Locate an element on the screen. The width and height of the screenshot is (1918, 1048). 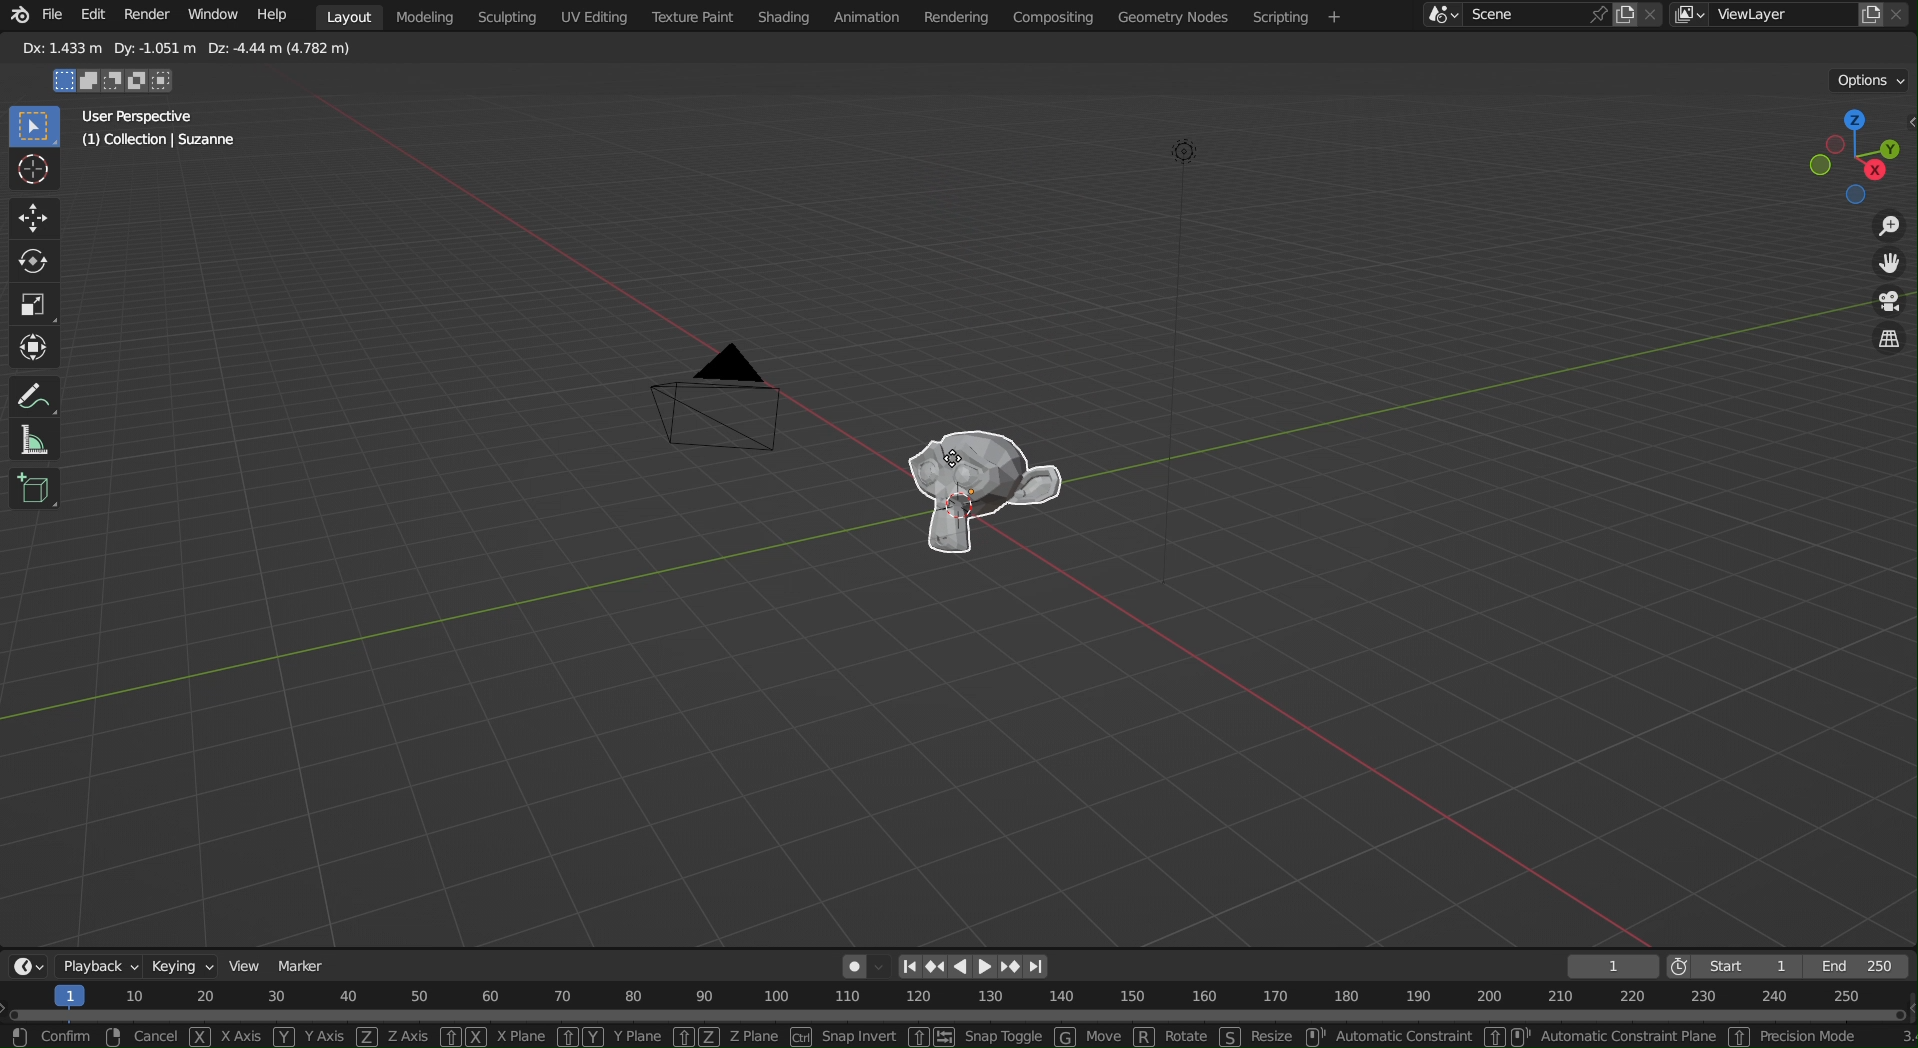
Scene is located at coordinates (1495, 17).